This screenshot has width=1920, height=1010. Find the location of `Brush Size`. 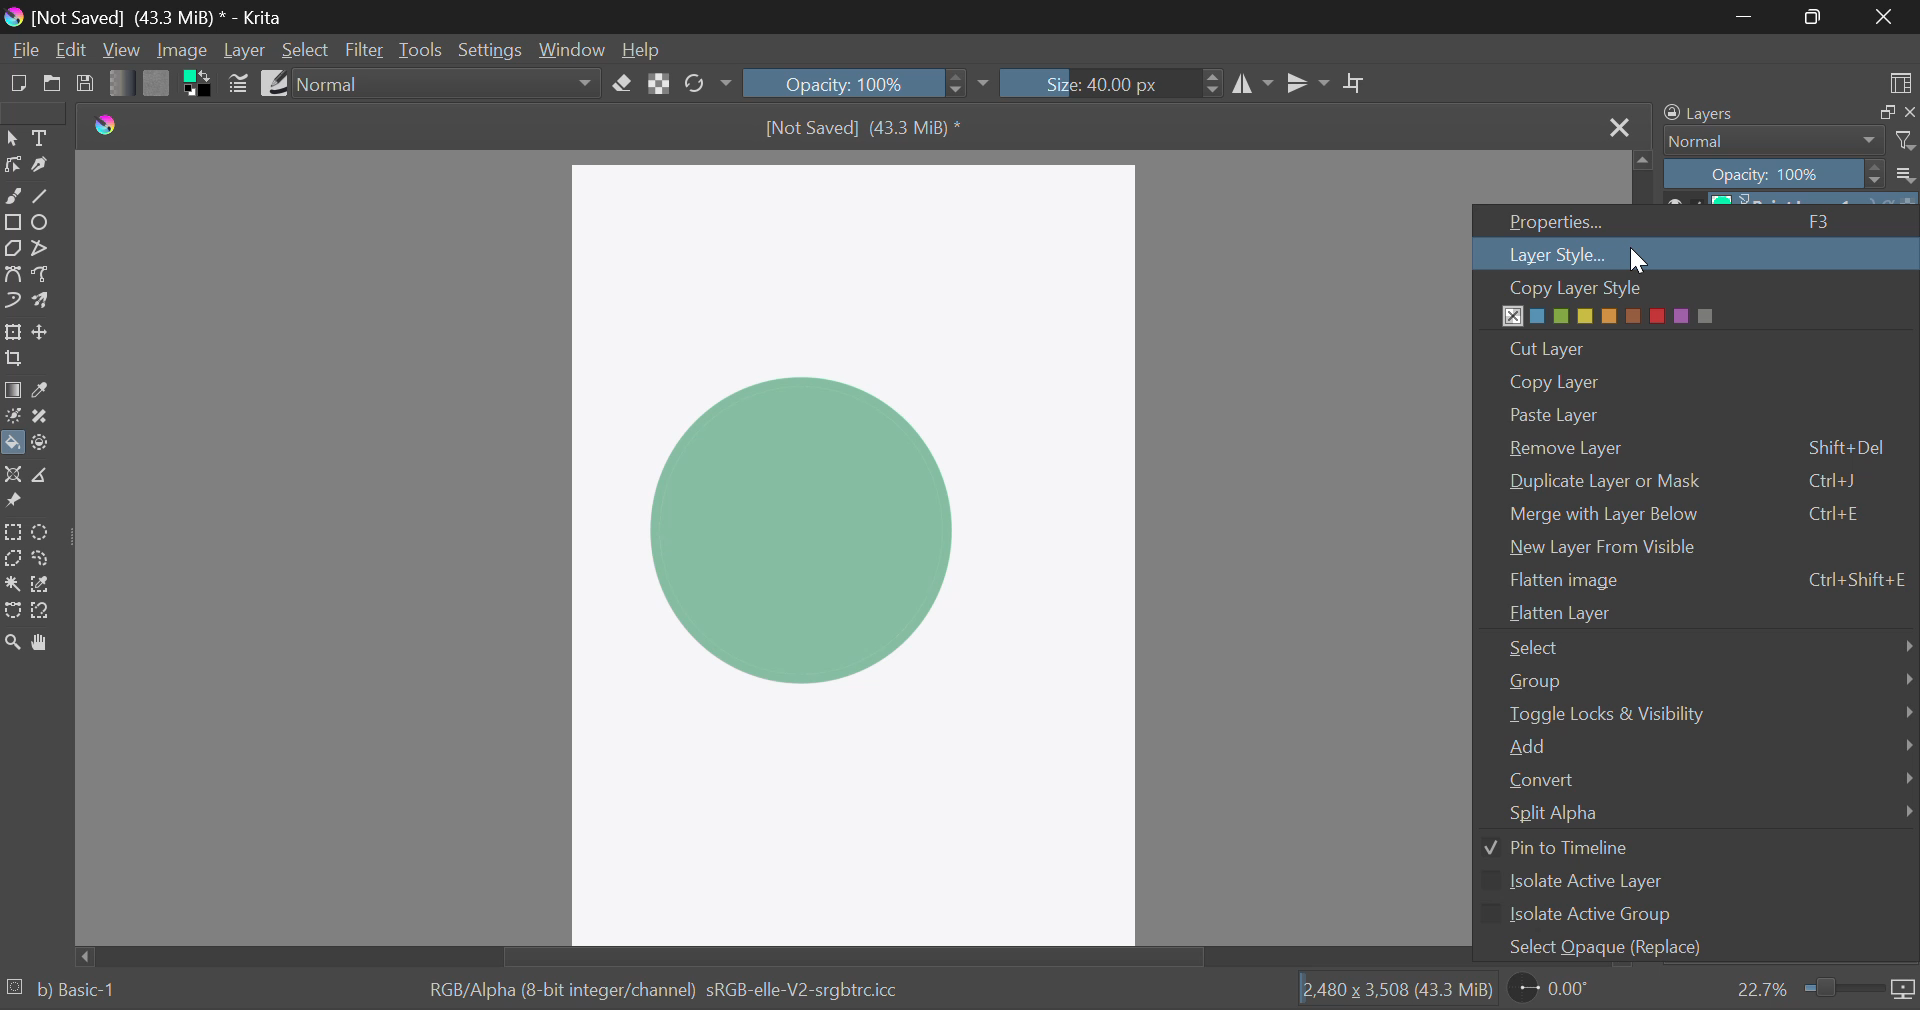

Brush Size is located at coordinates (1109, 82).